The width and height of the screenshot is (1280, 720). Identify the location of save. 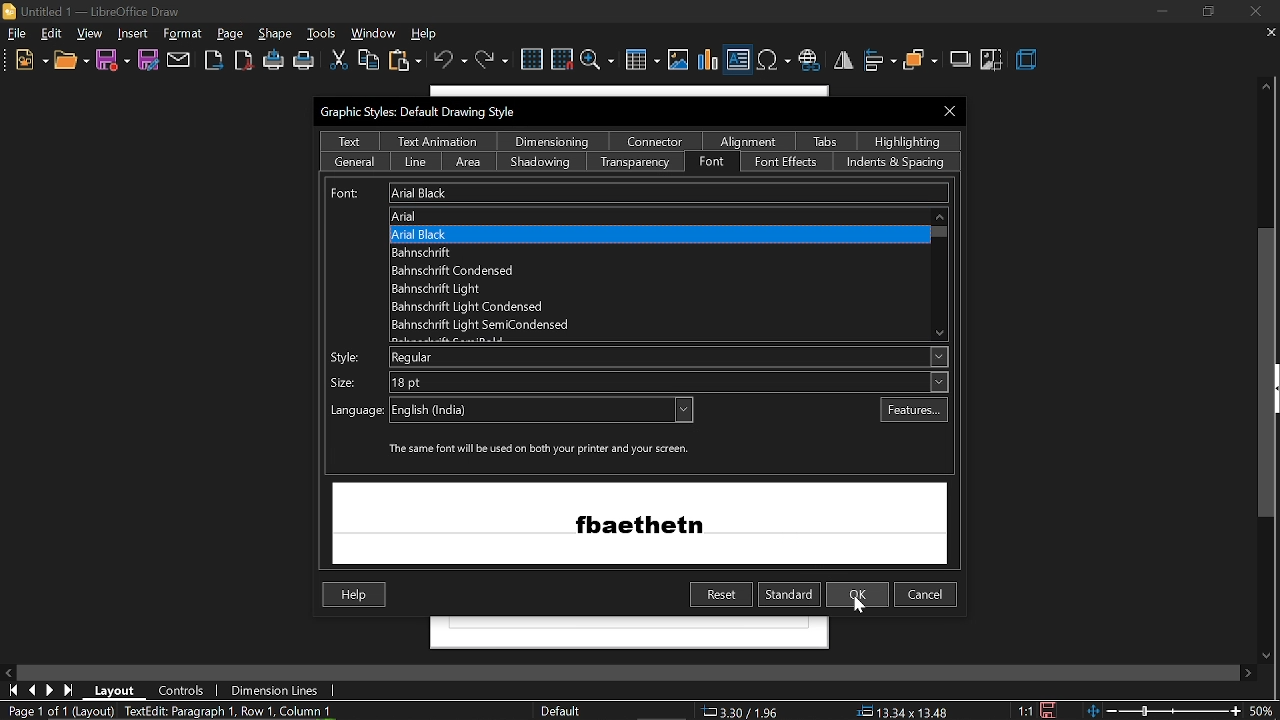
(114, 61).